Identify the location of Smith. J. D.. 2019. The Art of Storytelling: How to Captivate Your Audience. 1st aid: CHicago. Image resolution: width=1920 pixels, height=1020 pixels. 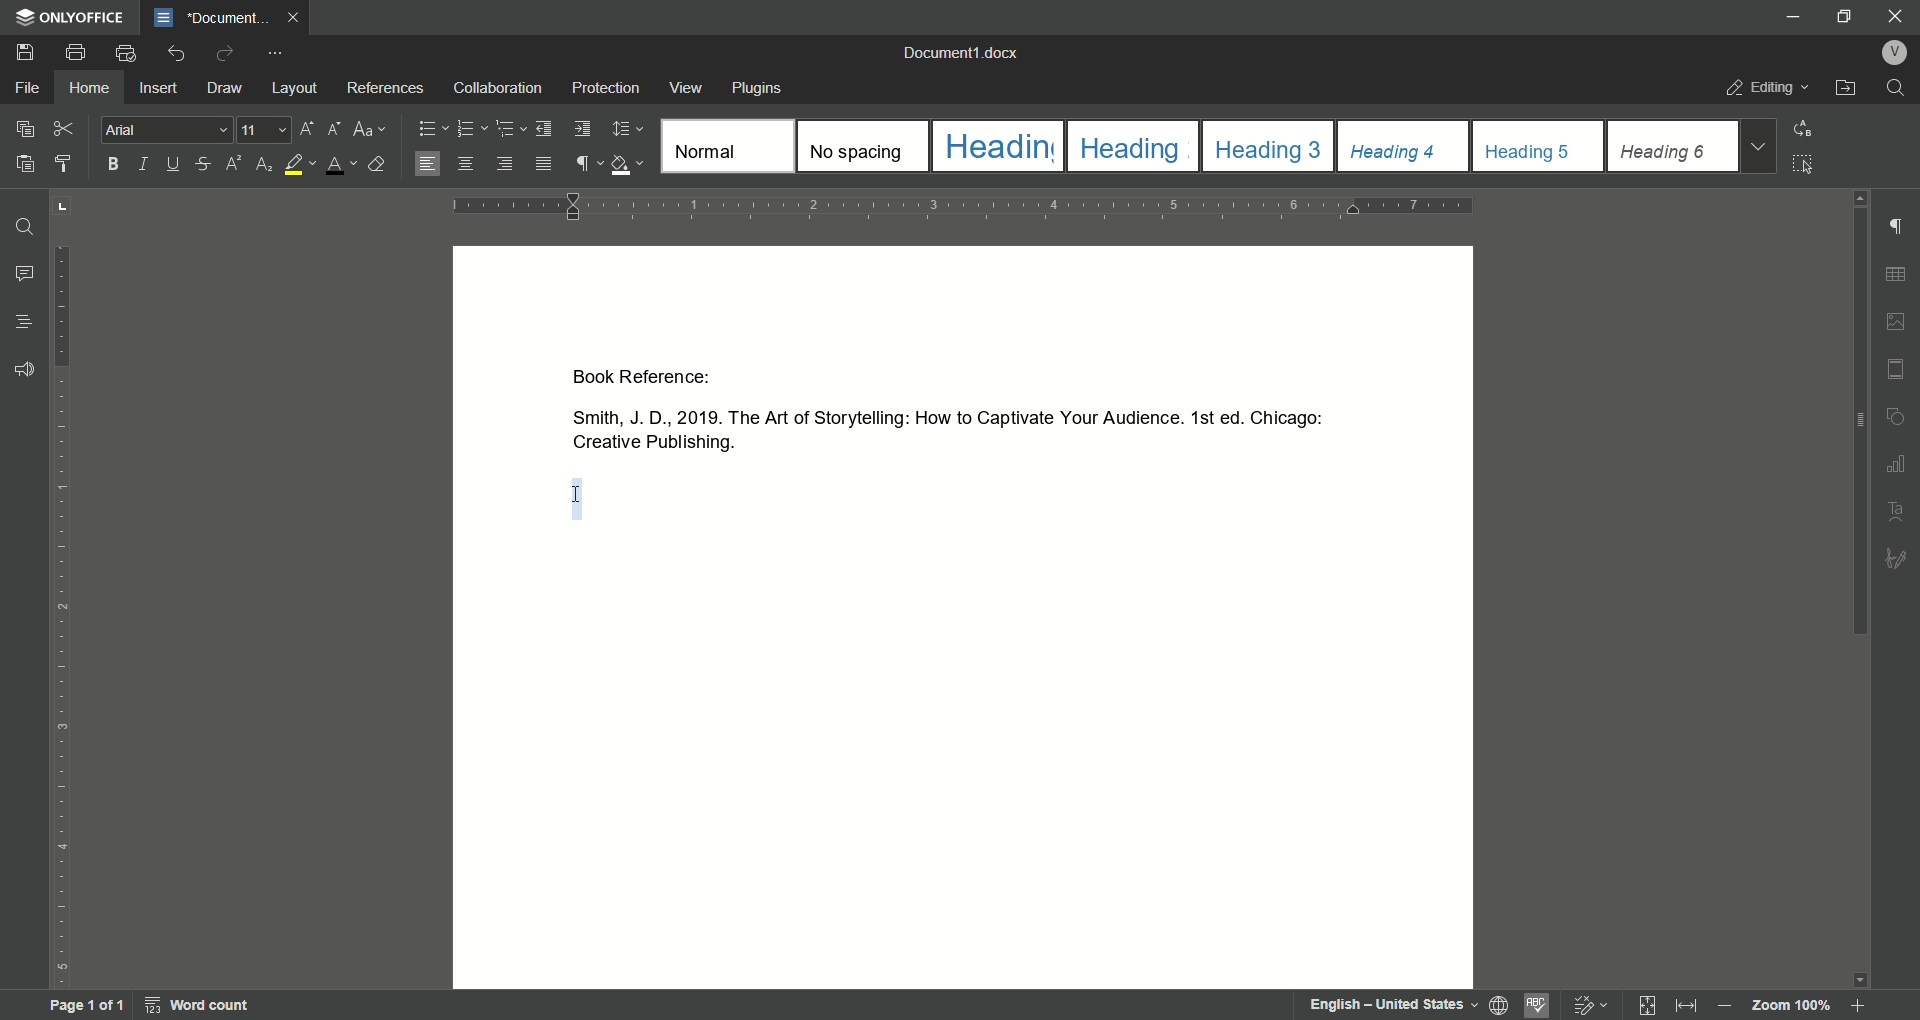
(940, 416).